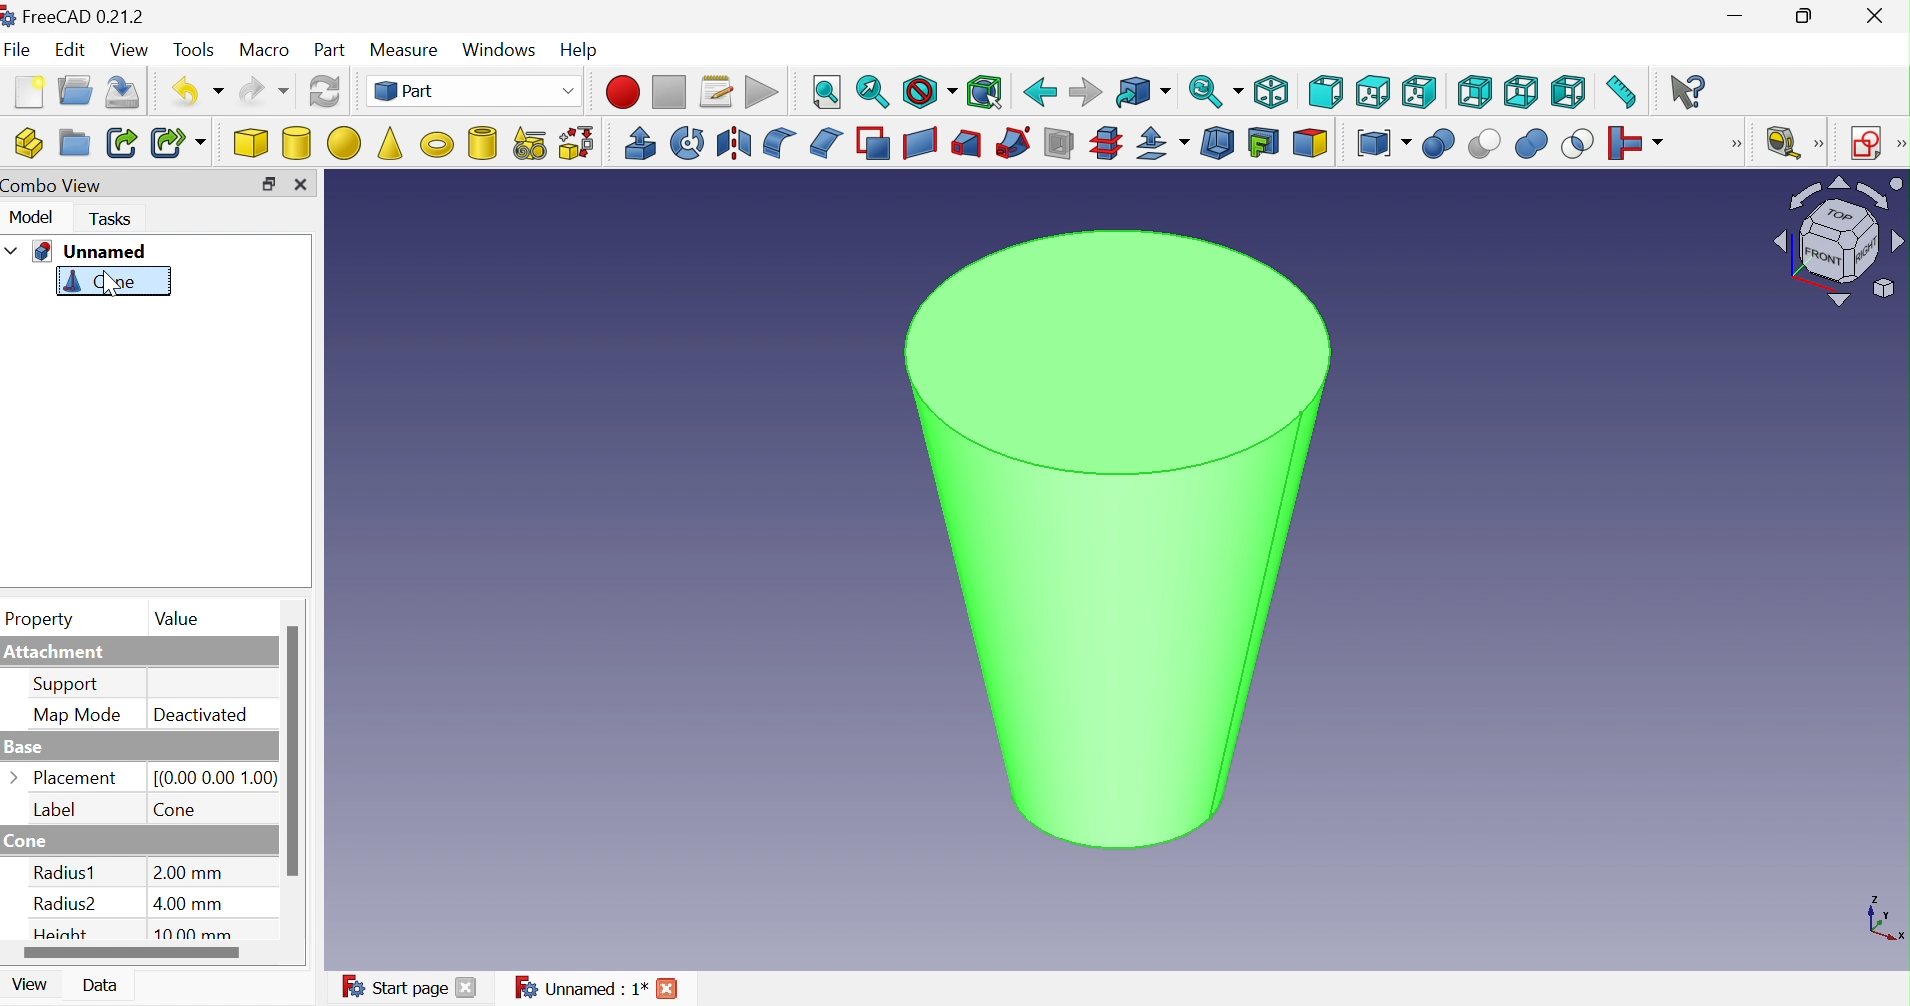  Describe the element at coordinates (58, 187) in the screenshot. I see `Combo View` at that location.